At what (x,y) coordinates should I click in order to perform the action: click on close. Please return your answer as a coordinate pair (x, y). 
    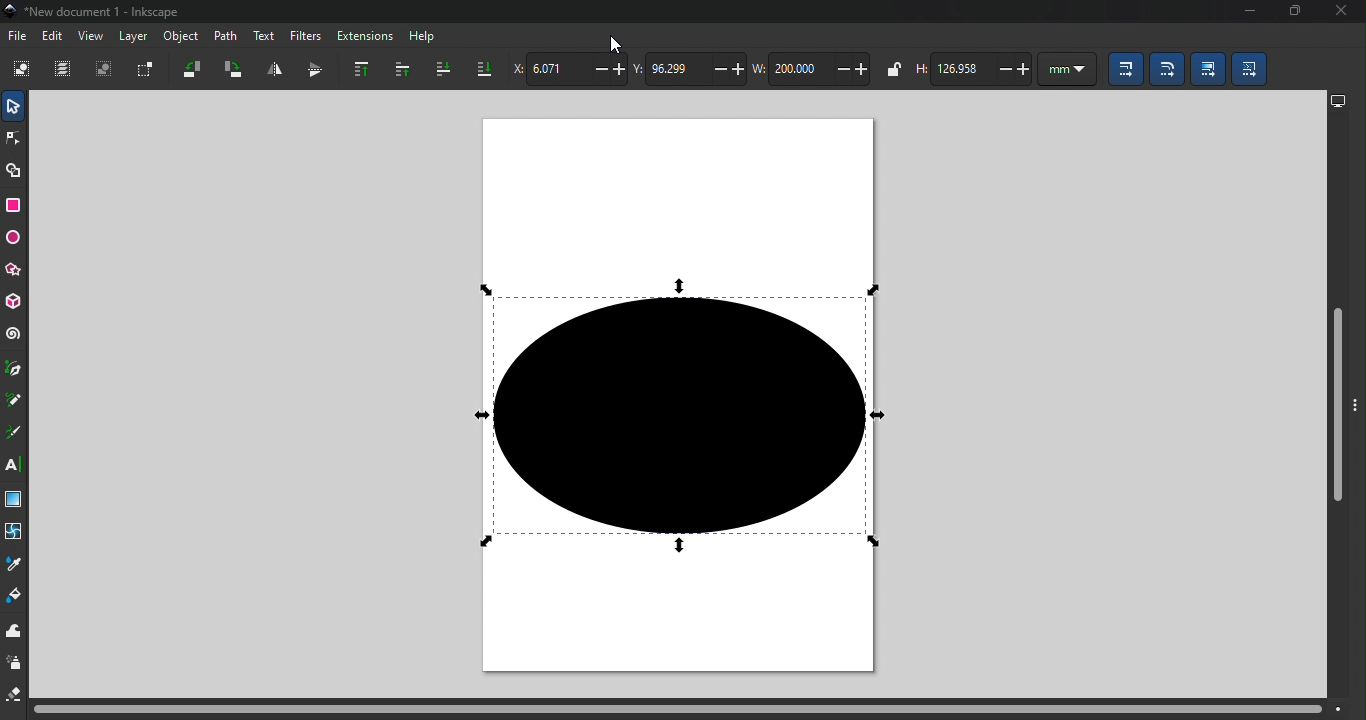
    Looking at the image, I should click on (1344, 13).